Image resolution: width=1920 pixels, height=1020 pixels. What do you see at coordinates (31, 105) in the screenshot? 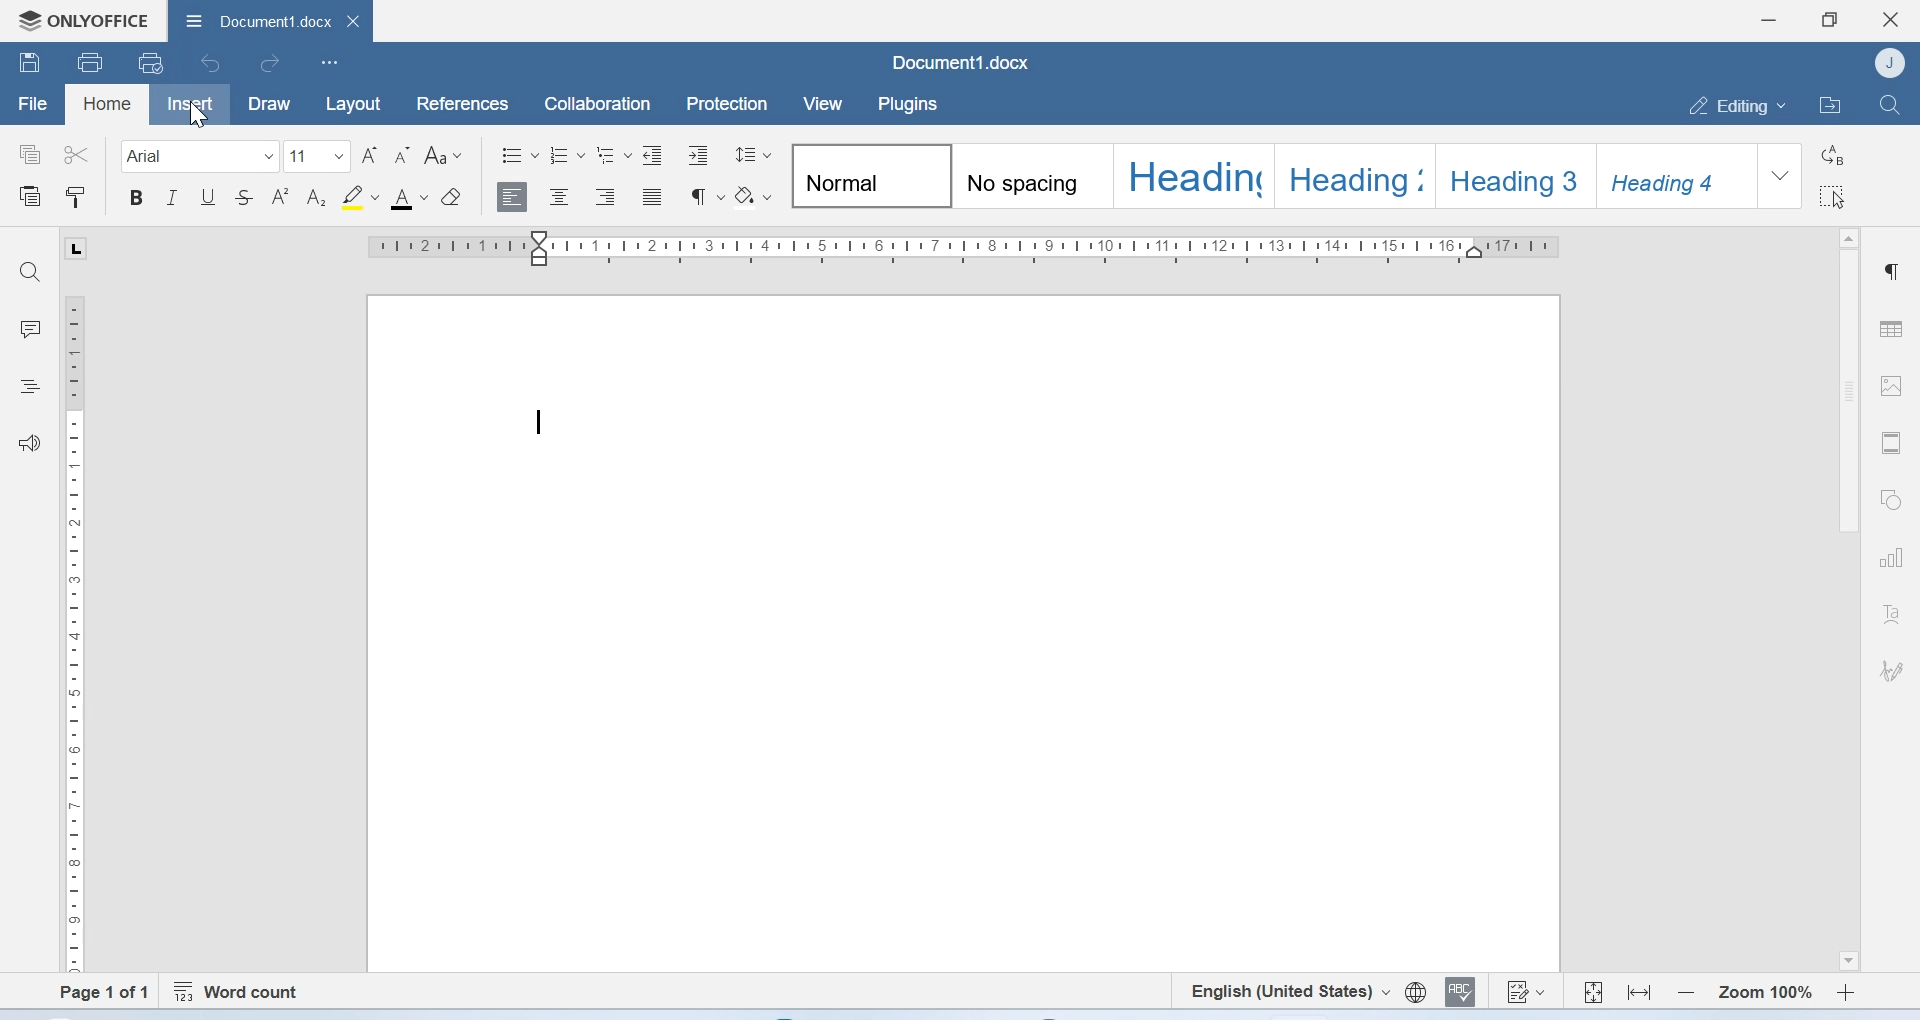
I see `File` at bounding box center [31, 105].